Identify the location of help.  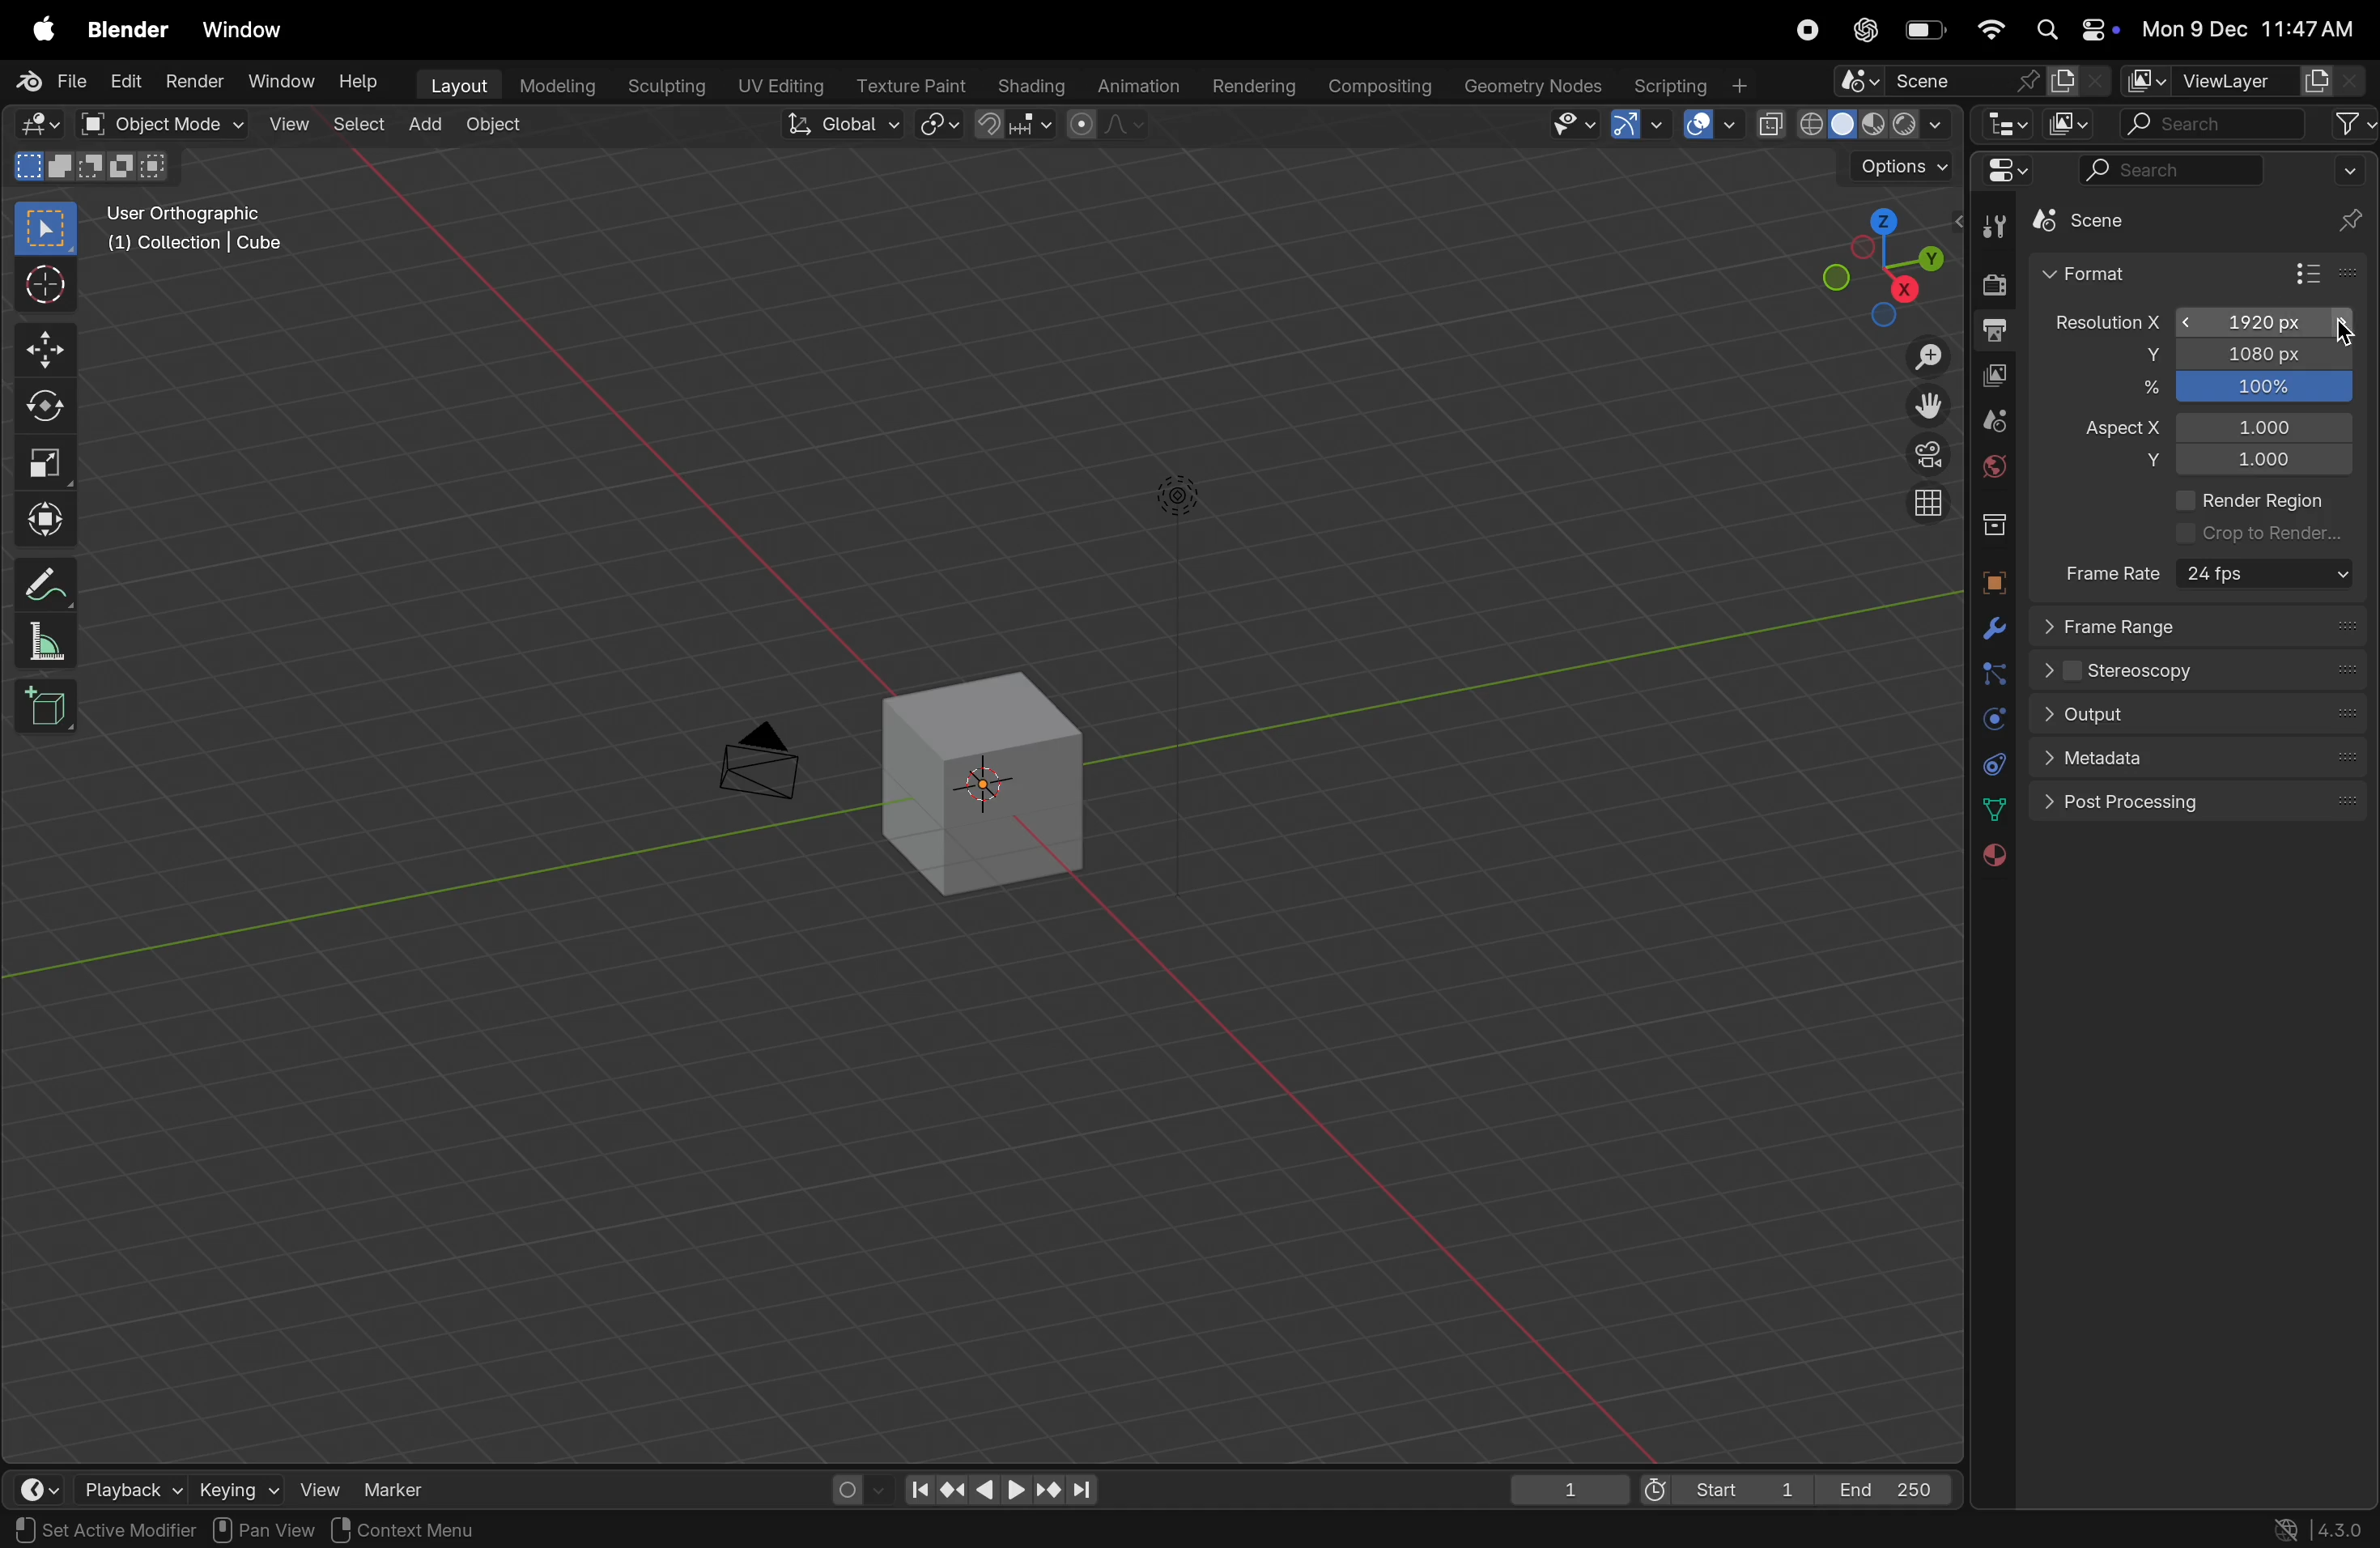
(359, 81).